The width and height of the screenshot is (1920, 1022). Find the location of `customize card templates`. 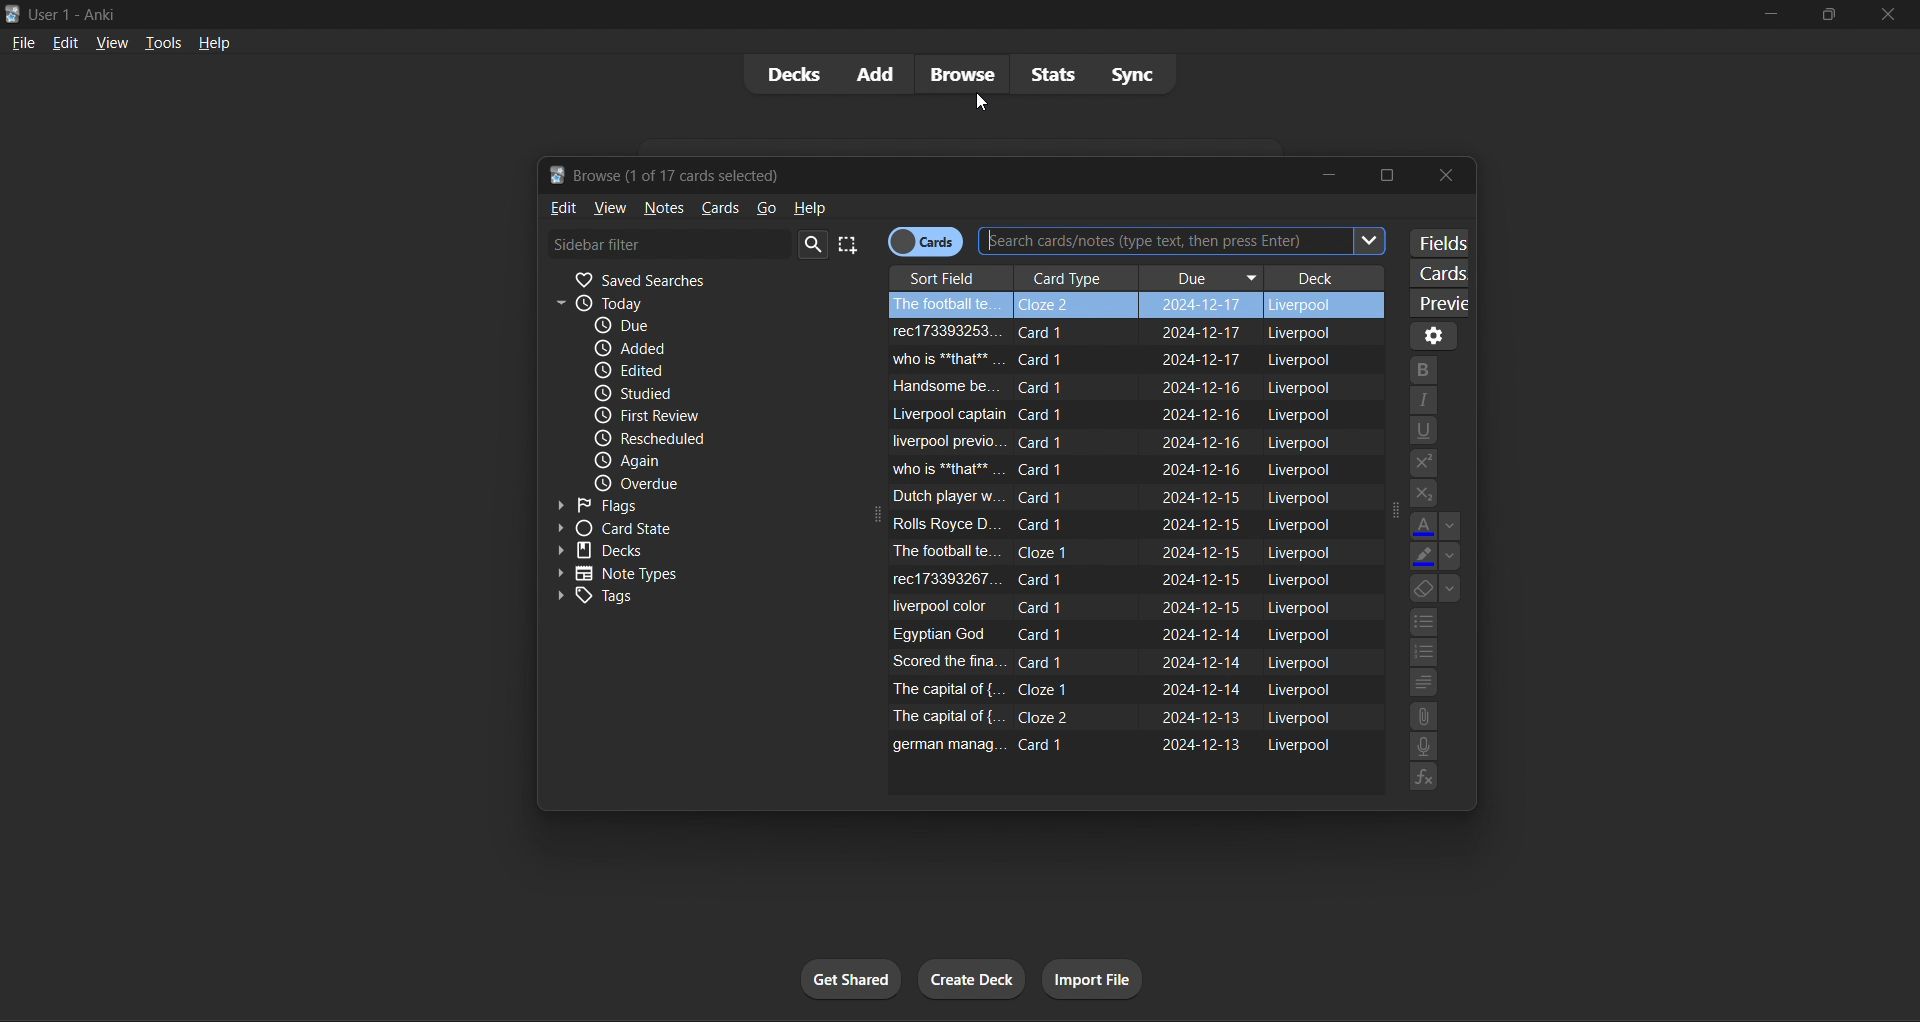

customize card templates is located at coordinates (1441, 273).